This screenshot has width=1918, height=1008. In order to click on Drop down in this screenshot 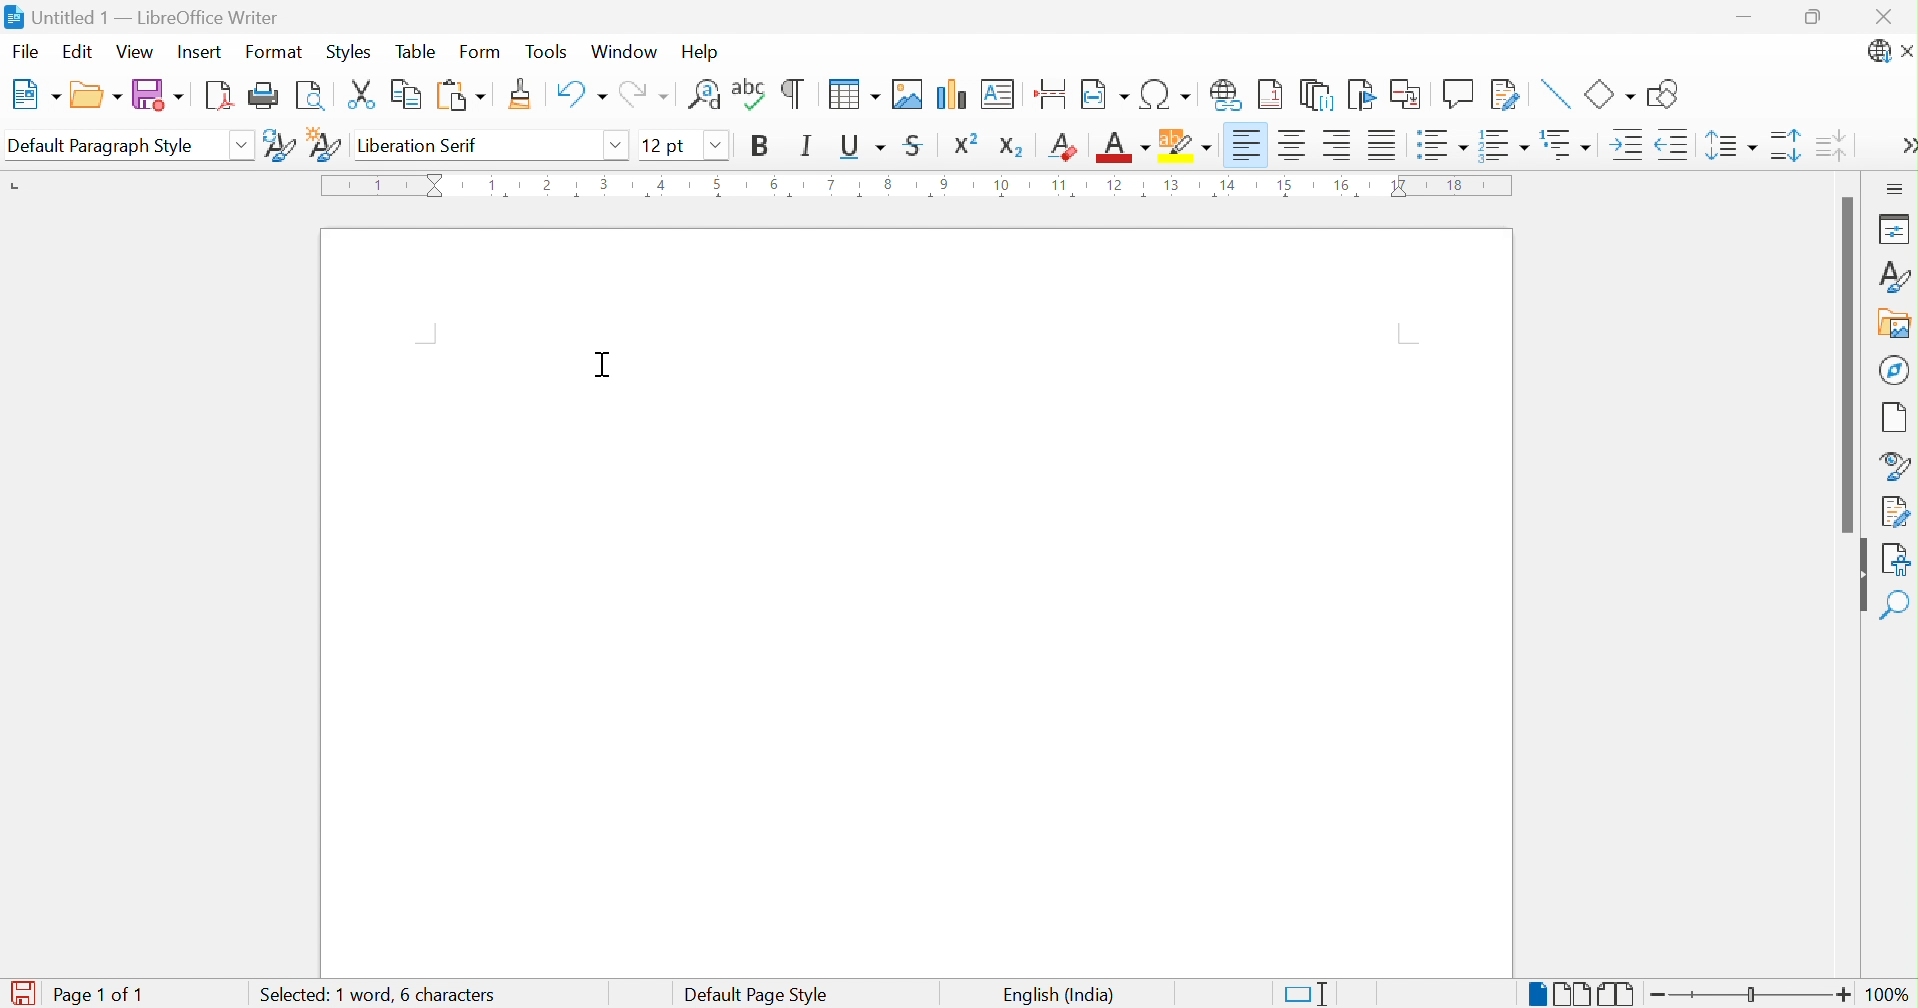, I will do `click(614, 145)`.